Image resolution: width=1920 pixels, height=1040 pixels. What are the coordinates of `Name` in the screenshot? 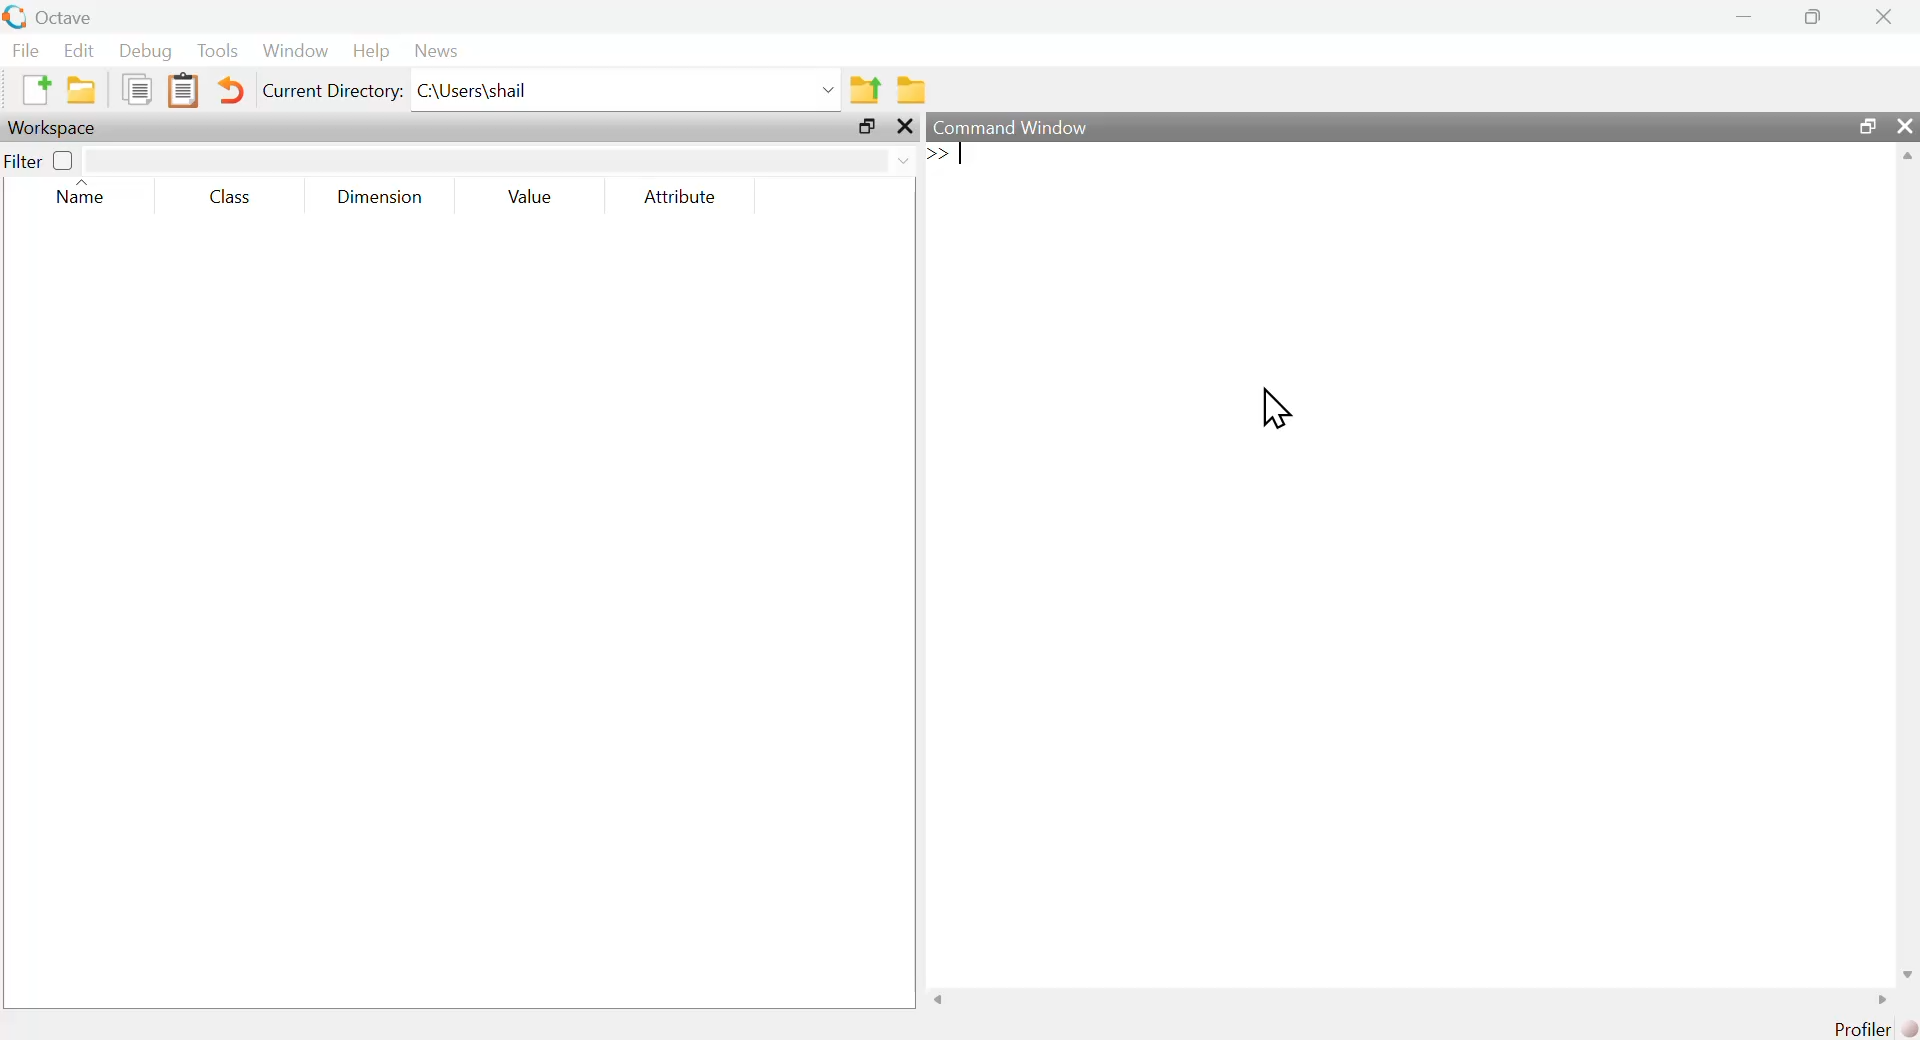 It's located at (82, 195).